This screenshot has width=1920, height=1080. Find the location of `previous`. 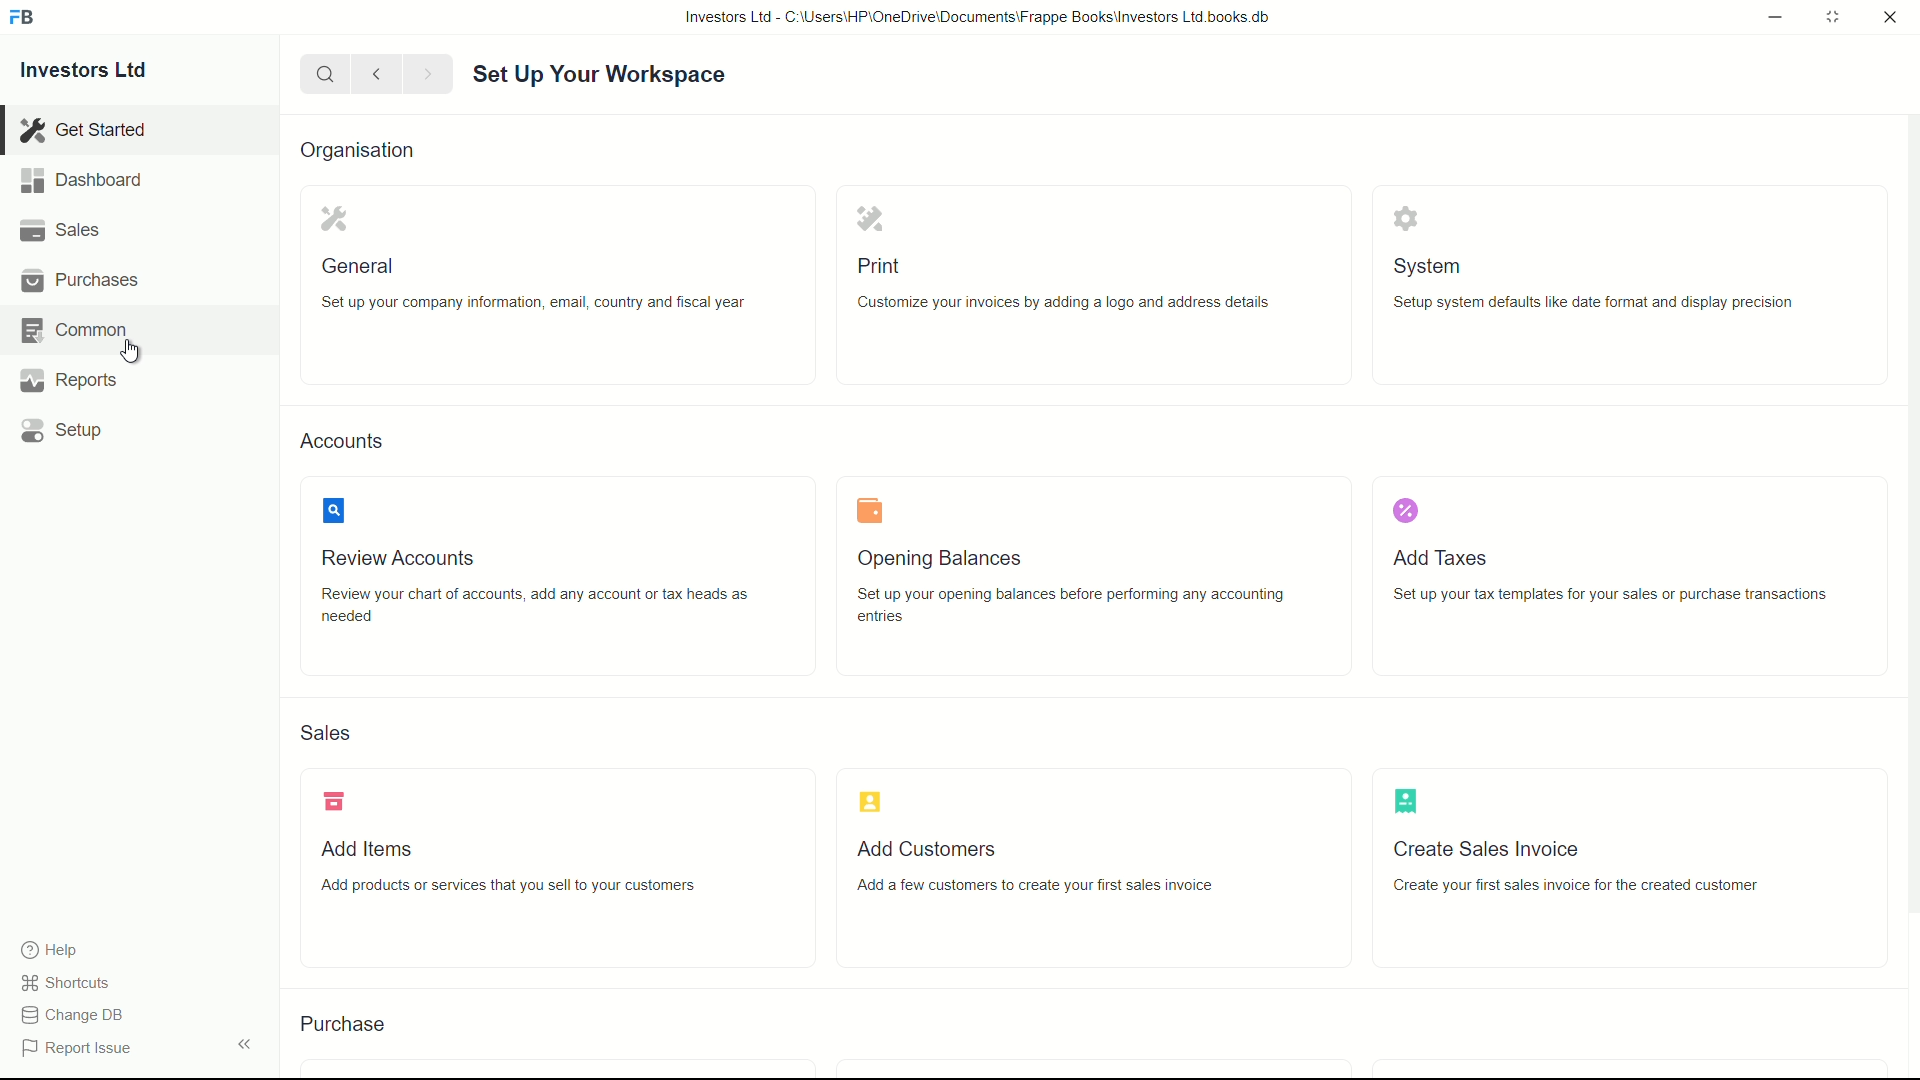

previous is located at coordinates (374, 74).